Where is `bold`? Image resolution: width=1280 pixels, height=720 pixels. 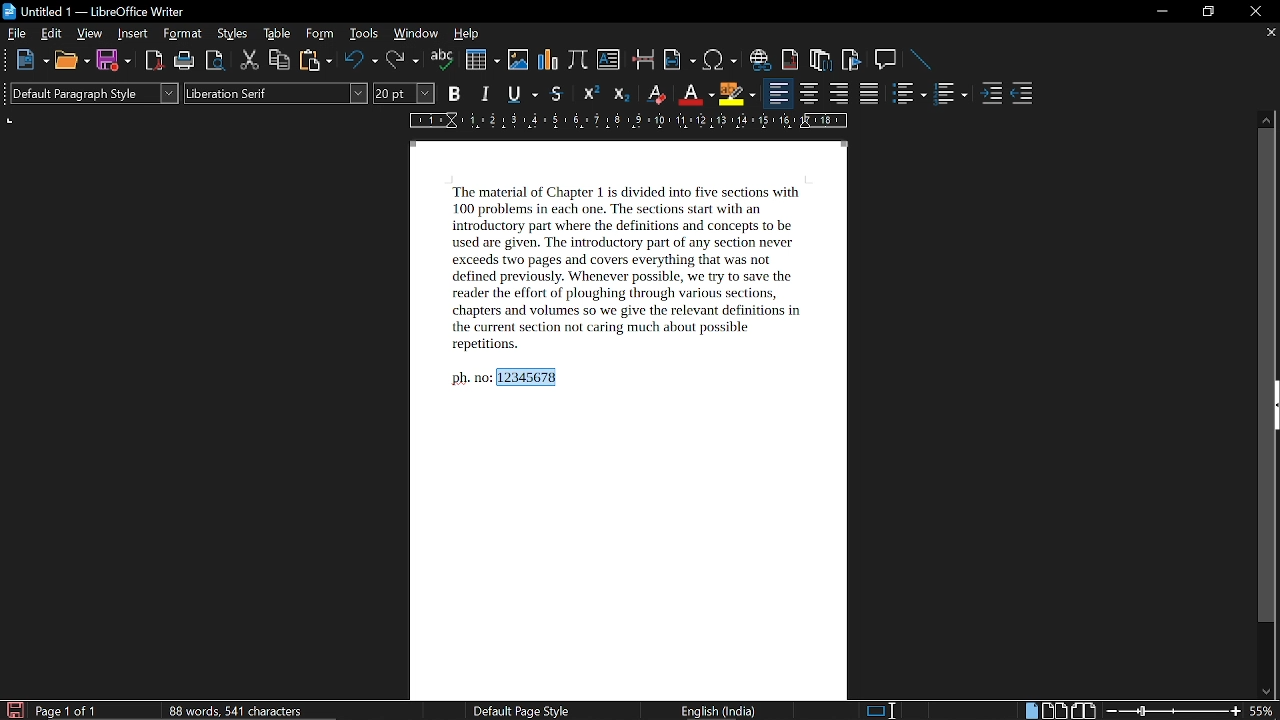 bold is located at coordinates (453, 95).